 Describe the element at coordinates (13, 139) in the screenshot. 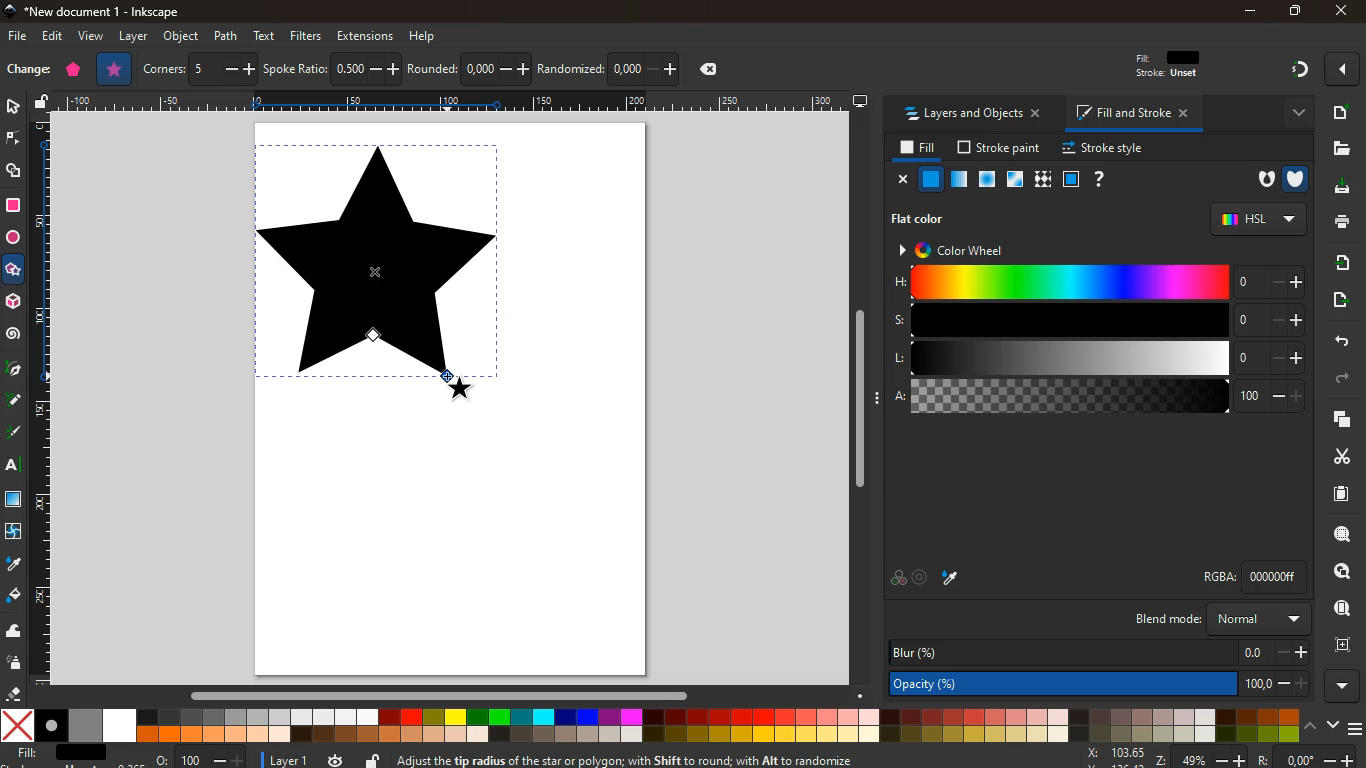

I see `edge` at that location.